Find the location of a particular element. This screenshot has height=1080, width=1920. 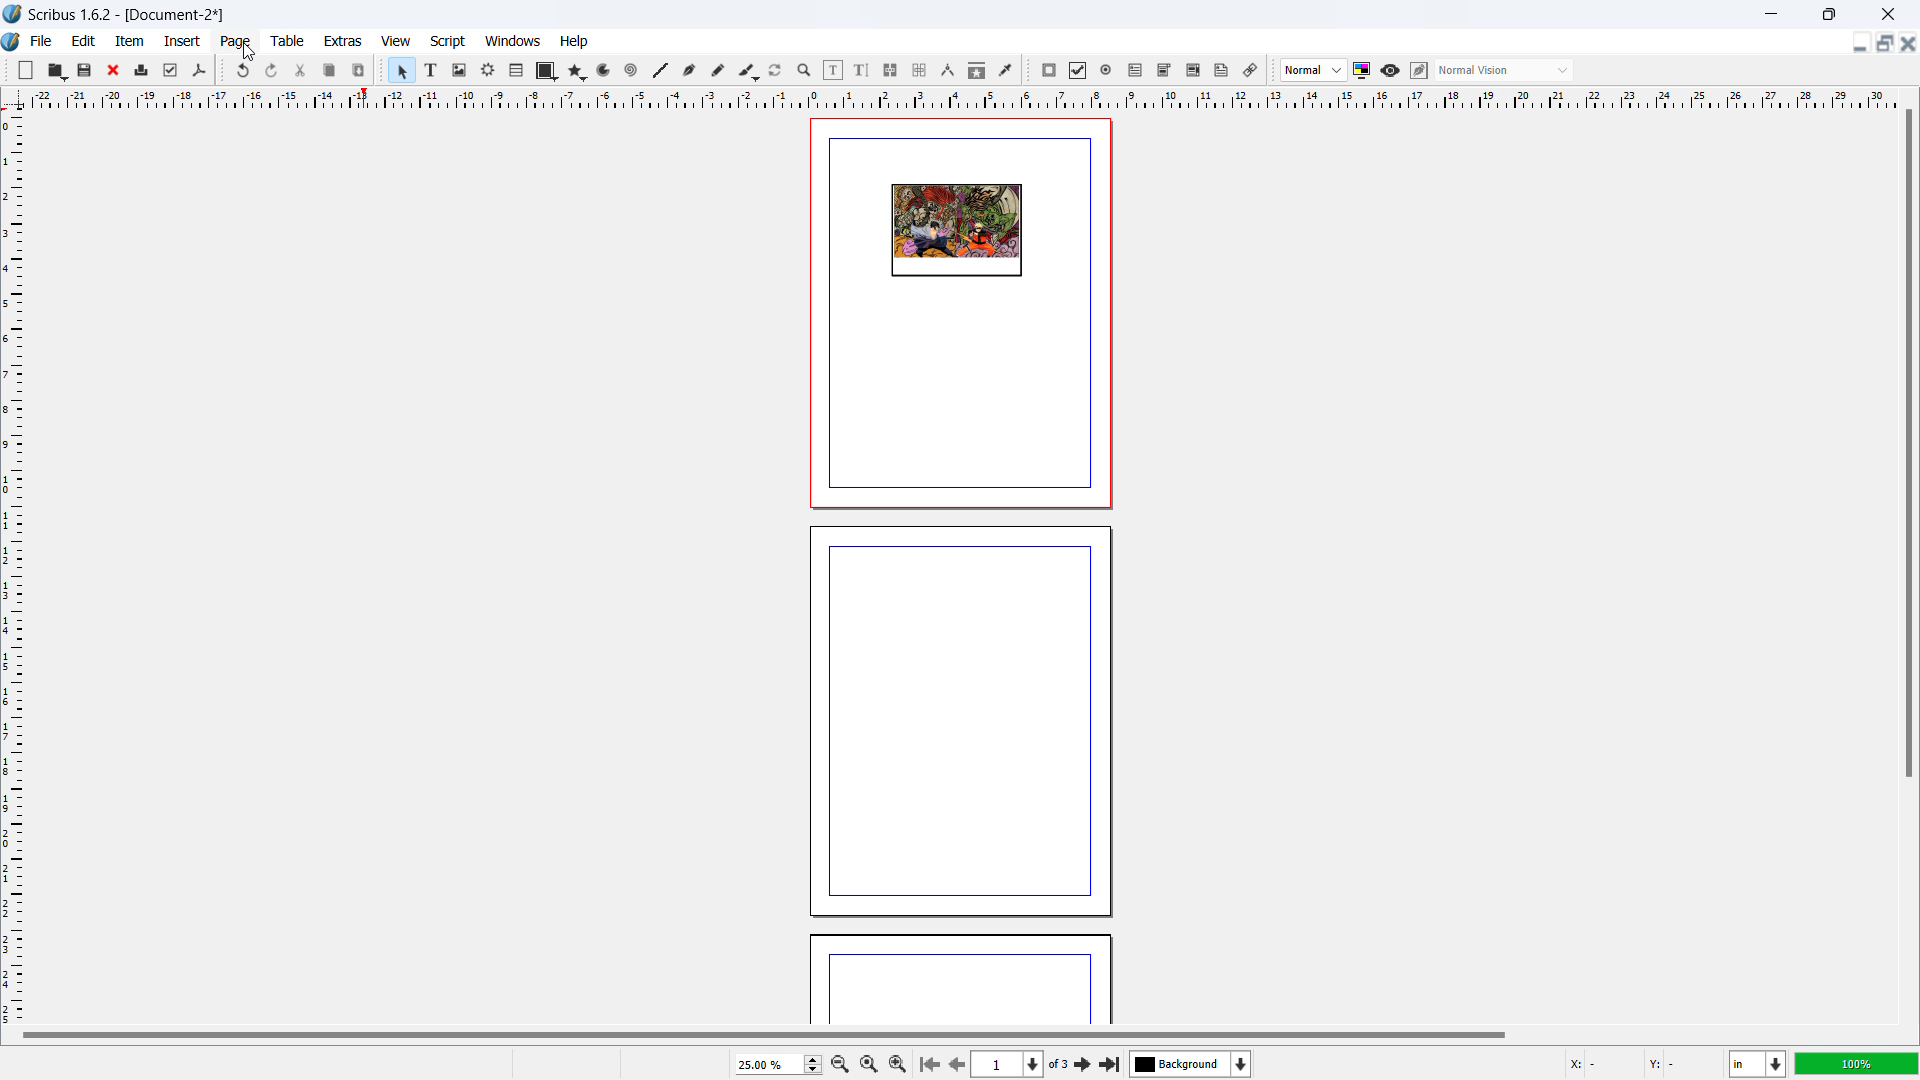

vertical scrollbar is located at coordinates (1908, 446).